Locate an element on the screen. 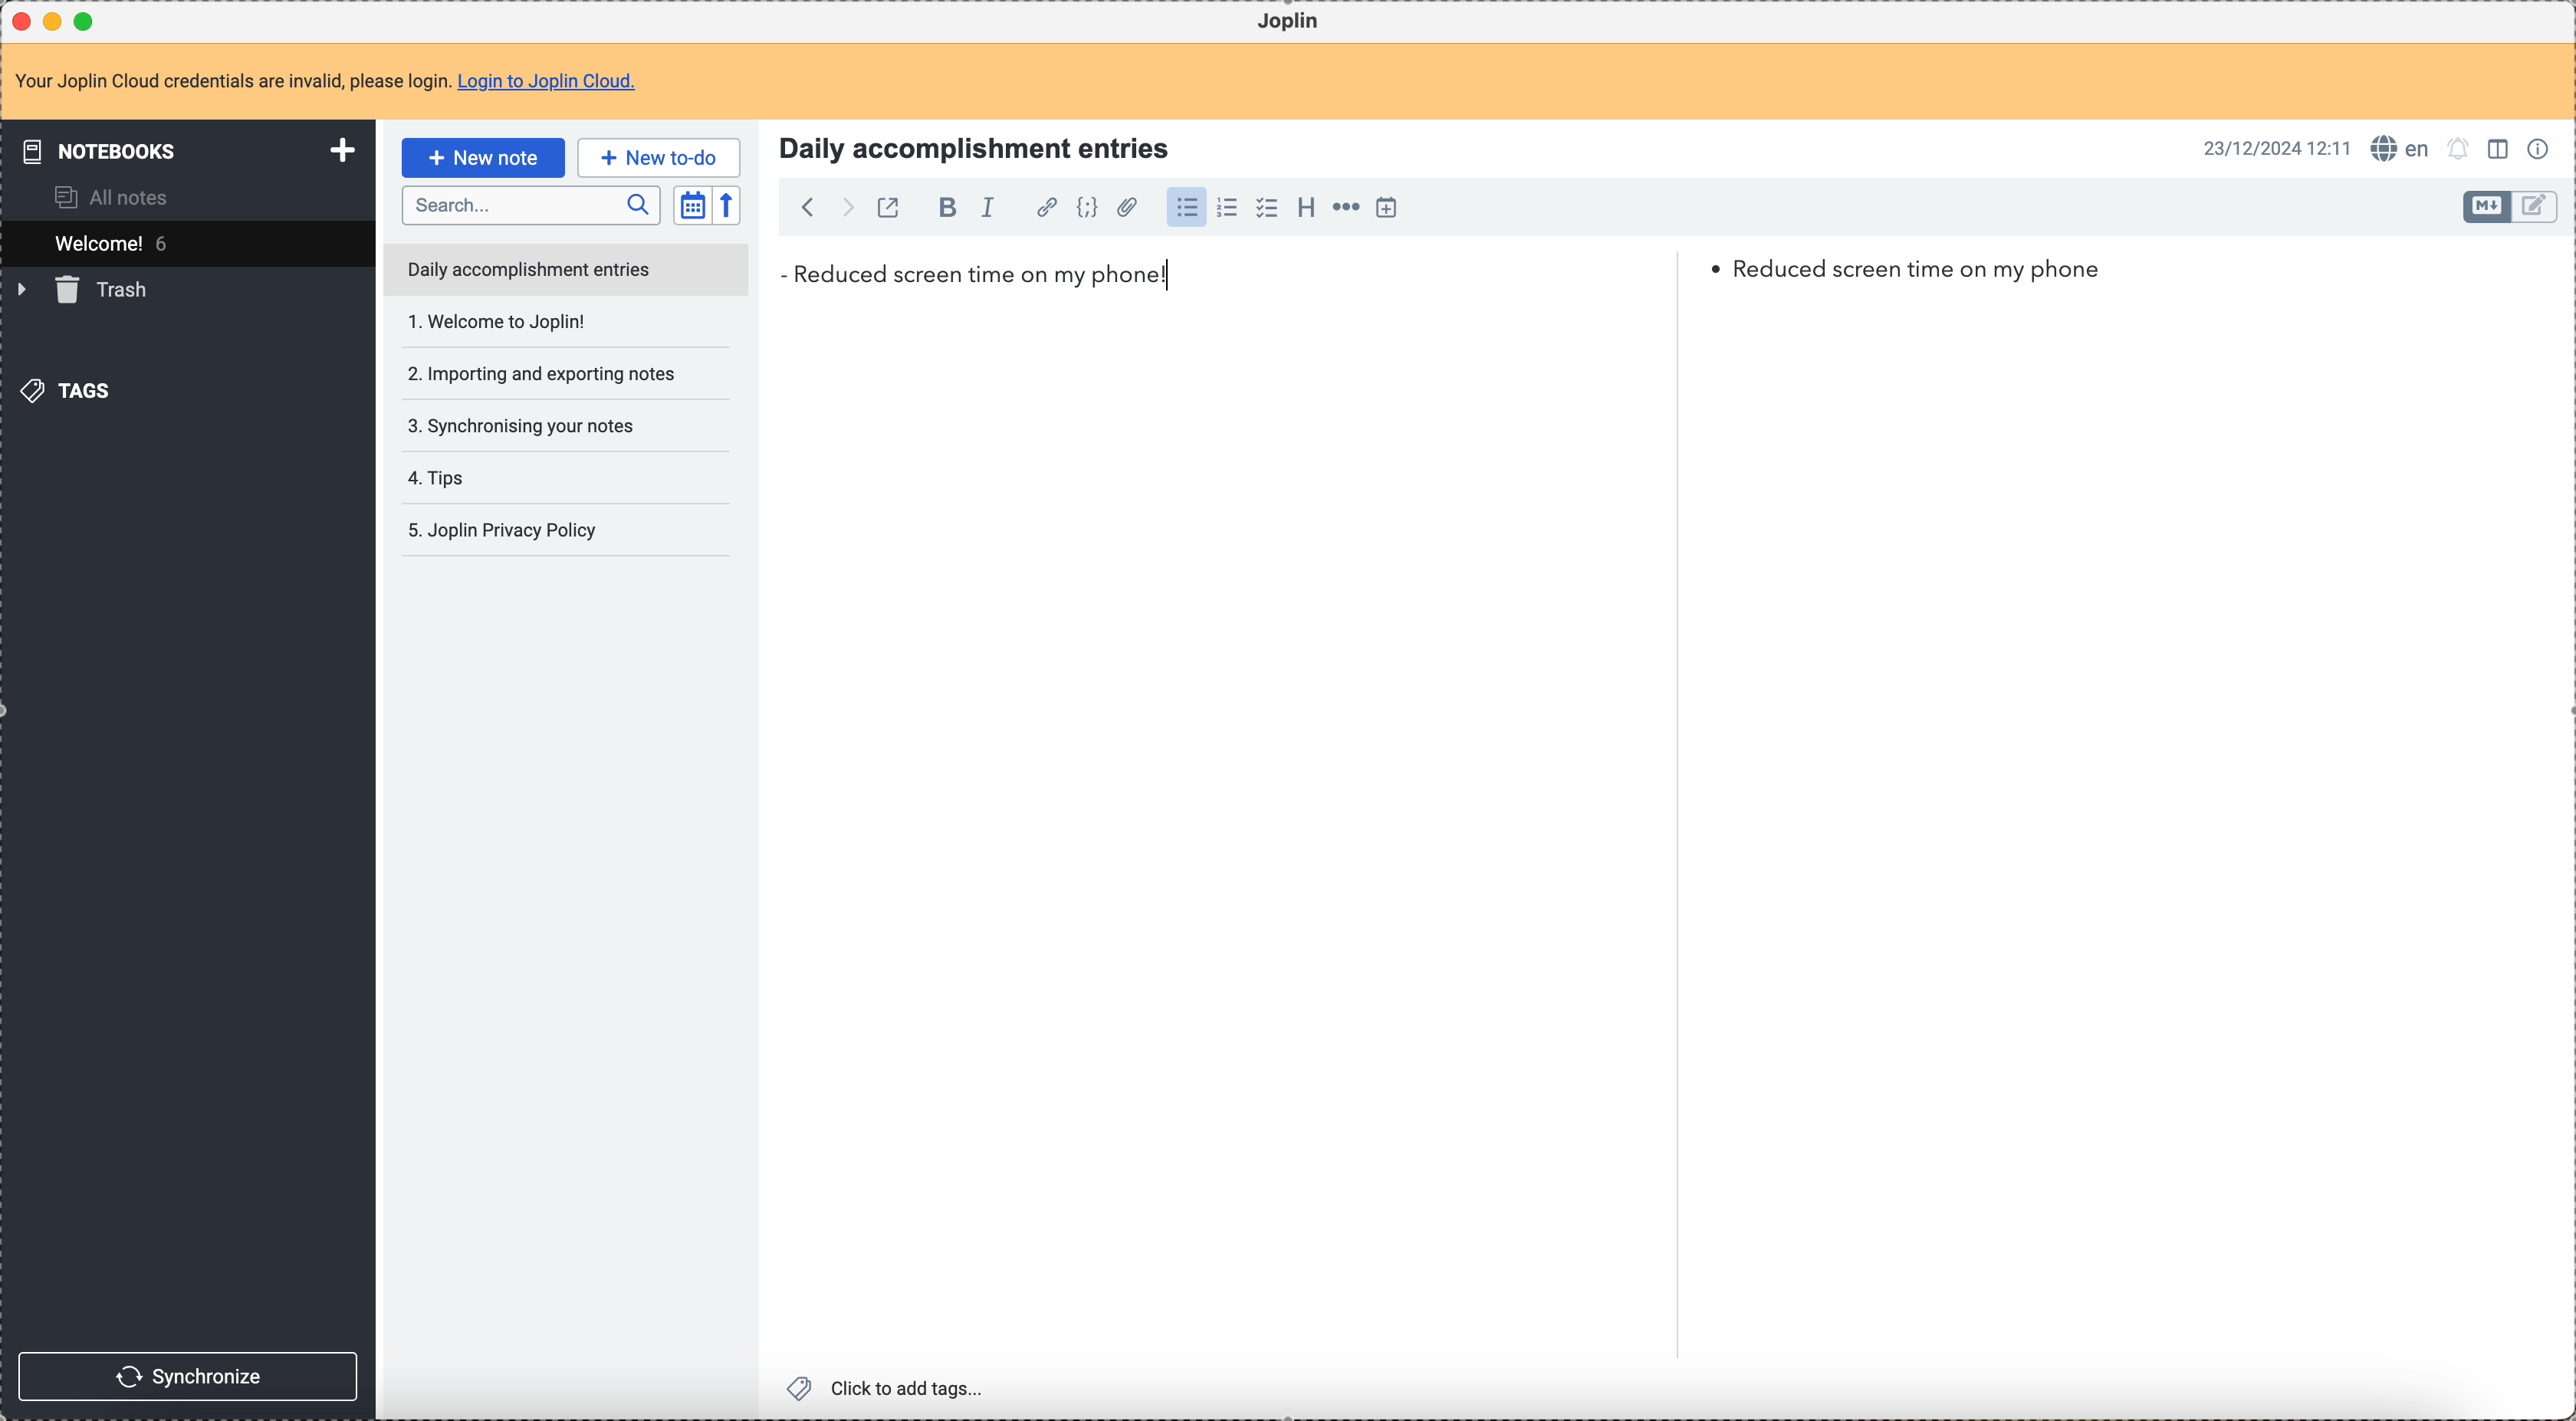 The height and width of the screenshot is (1421, 2576). 5. Joplin privacy policy is located at coordinates (506, 532).